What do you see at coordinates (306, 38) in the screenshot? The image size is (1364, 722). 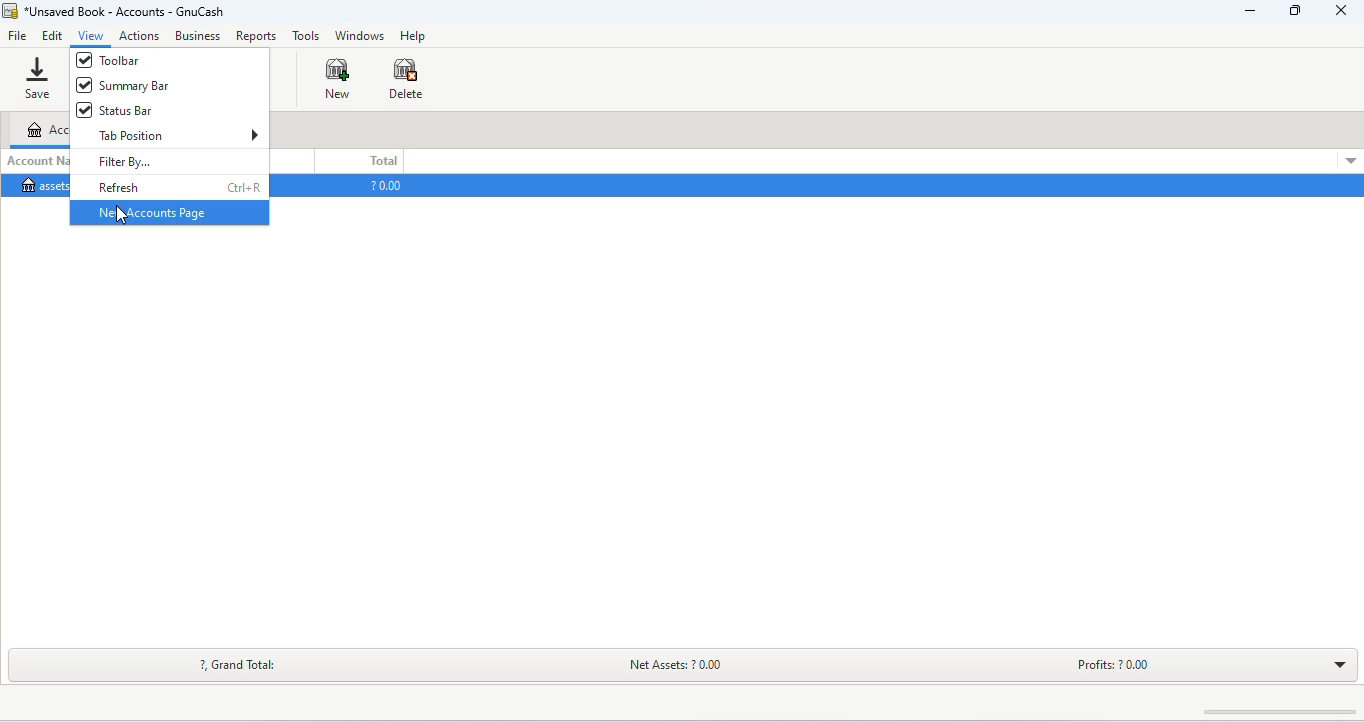 I see `tools` at bounding box center [306, 38].